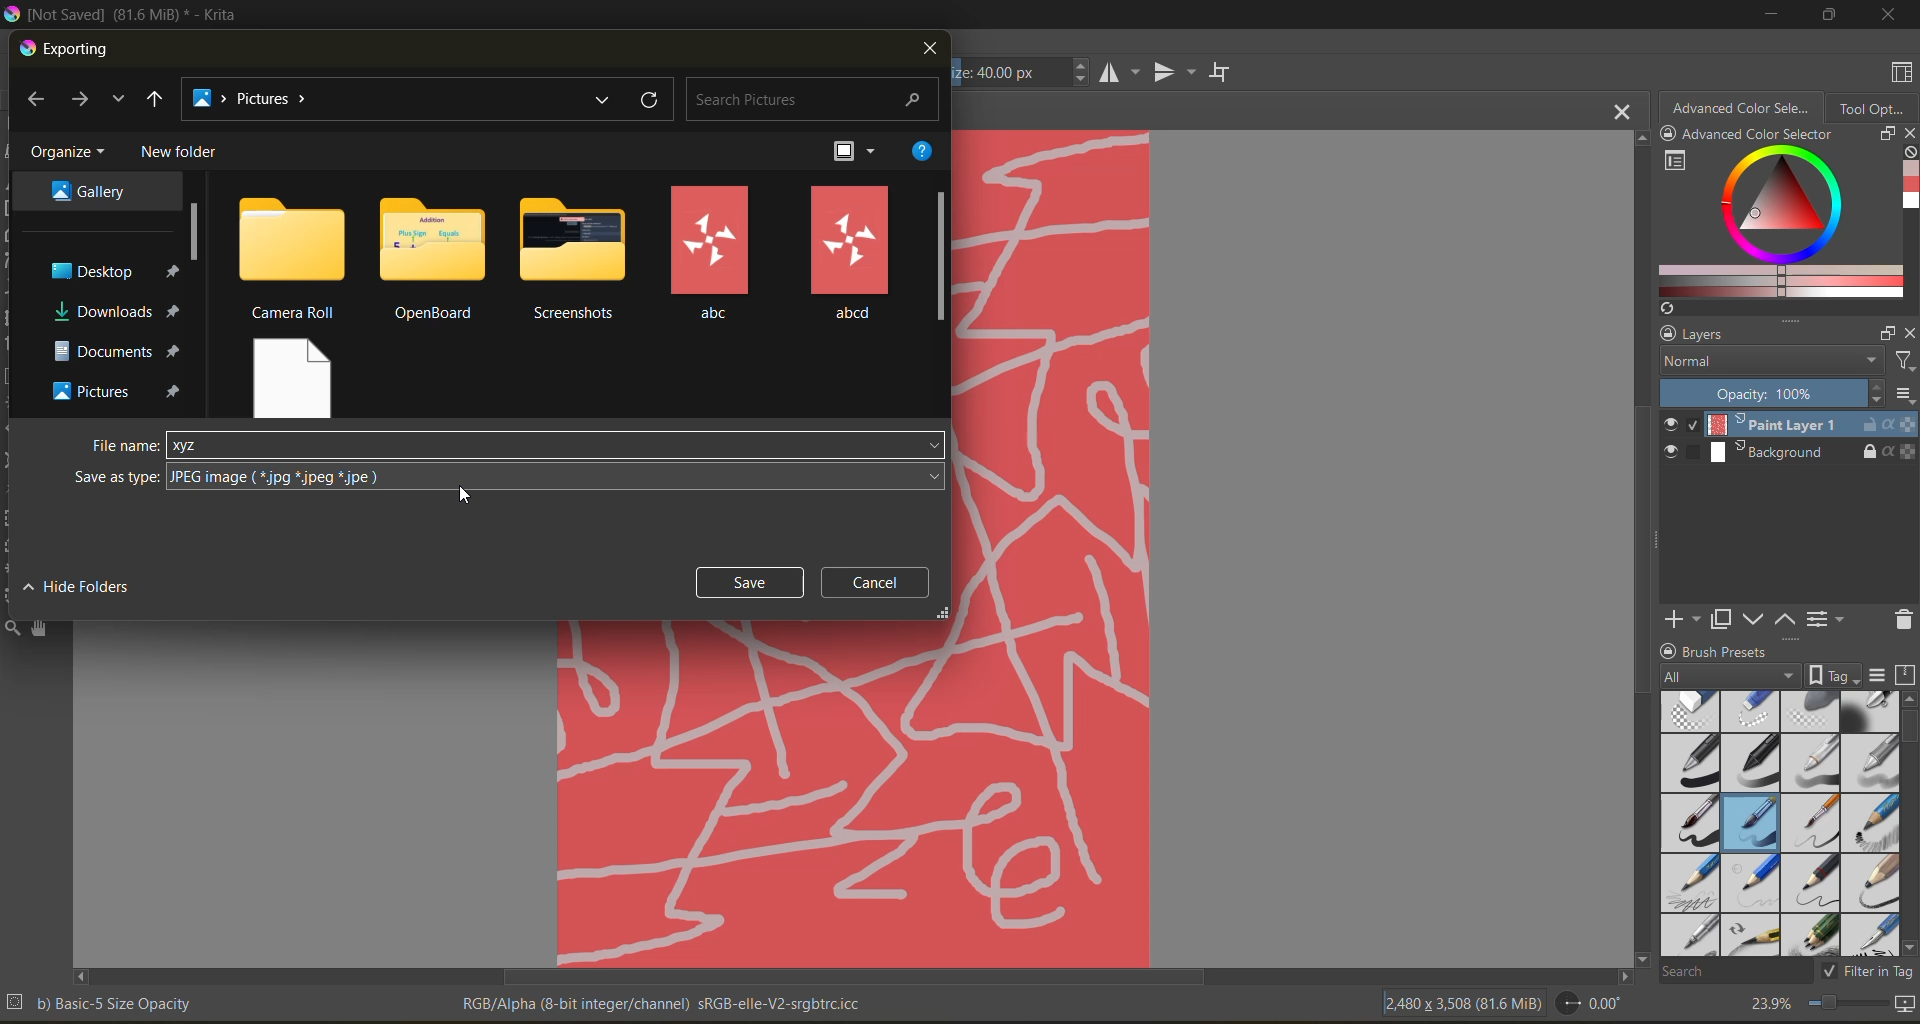 The height and width of the screenshot is (1024, 1920). What do you see at coordinates (1116, 72) in the screenshot?
I see `flip horizontally` at bounding box center [1116, 72].